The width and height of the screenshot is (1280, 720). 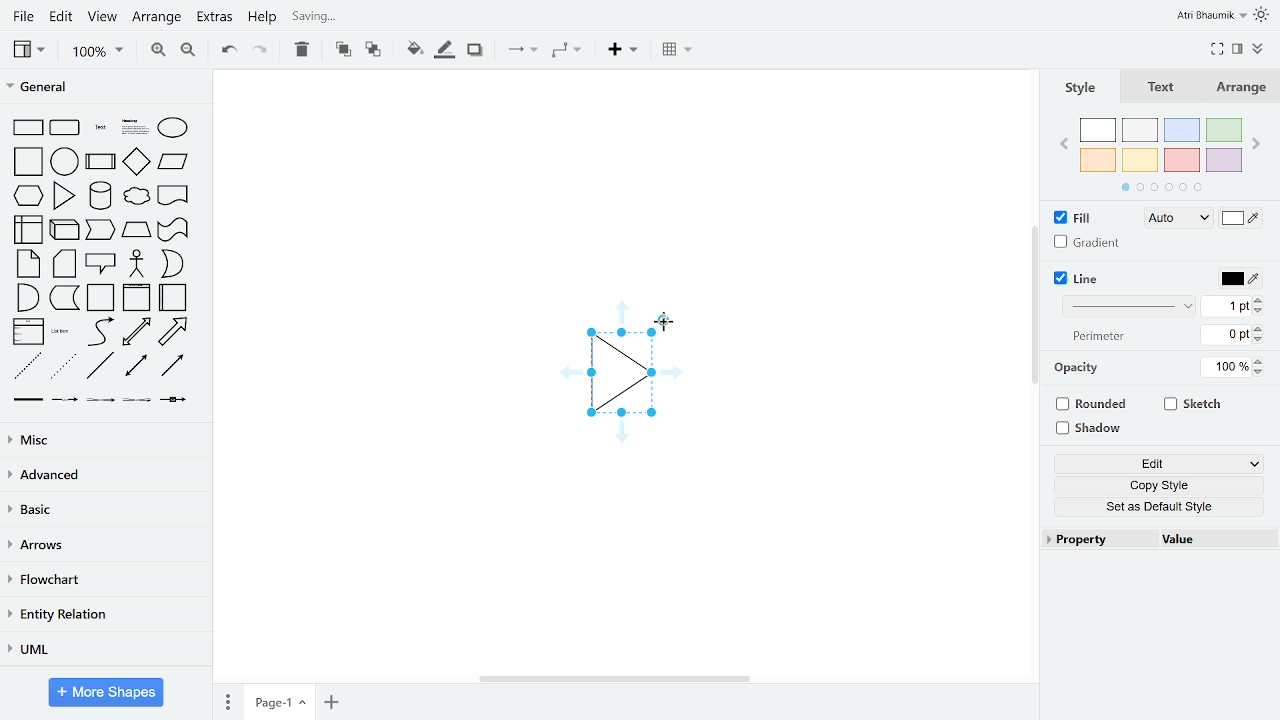 What do you see at coordinates (1258, 144) in the screenshot?
I see `next` at bounding box center [1258, 144].